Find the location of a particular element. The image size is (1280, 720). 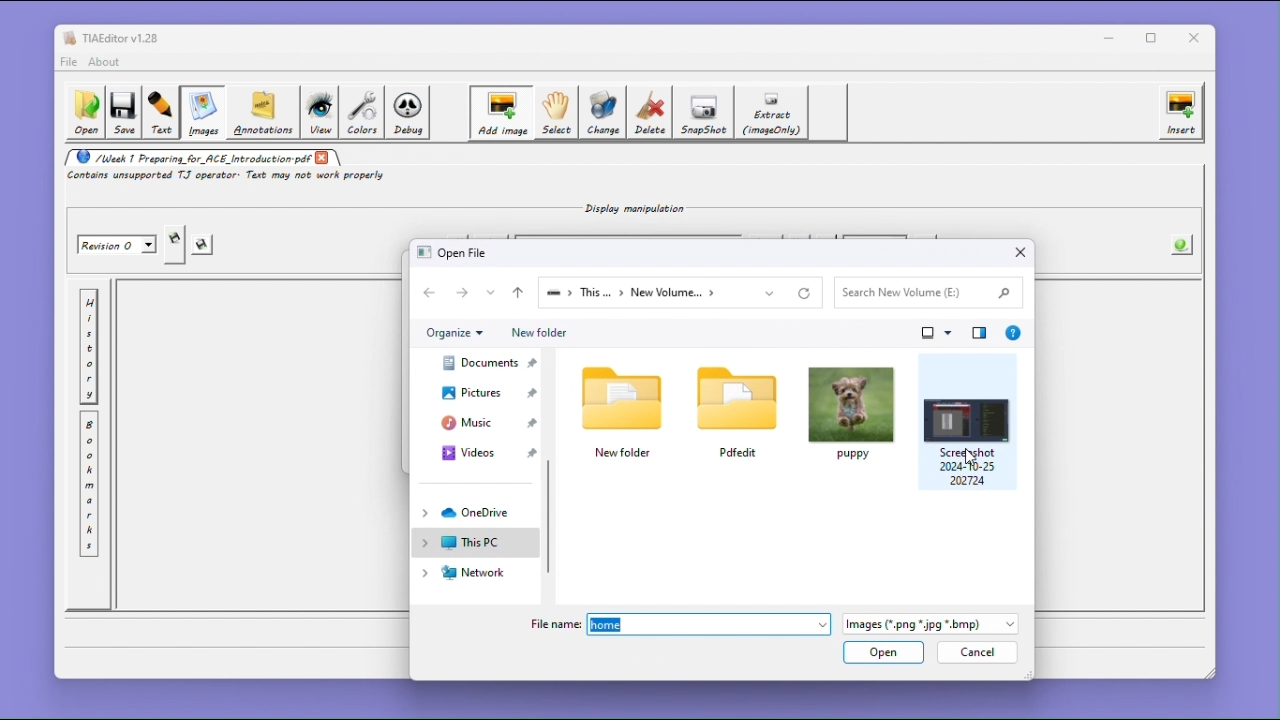

Extract (image only) is located at coordinates (773, 113).